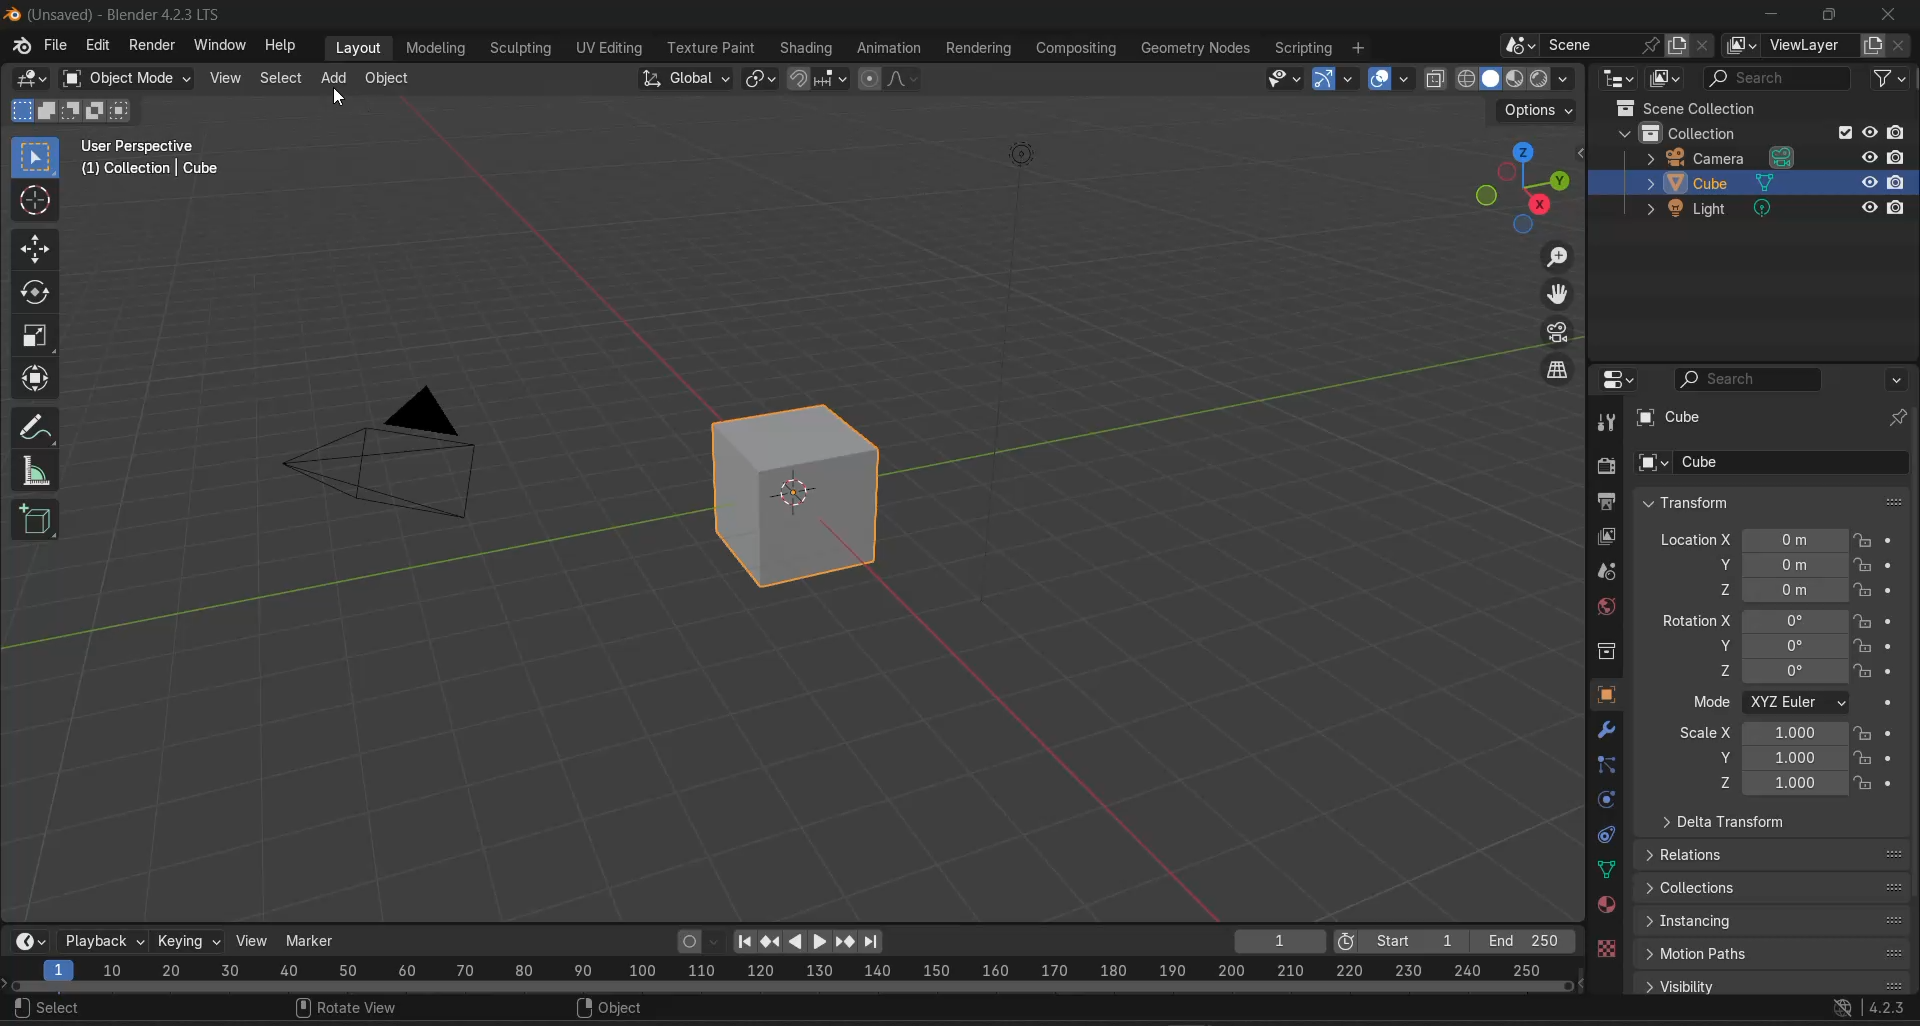  What do you see at coordinates (1781, 564) in the screenshot?
I see `location y` at bounding box center [1781, 564].